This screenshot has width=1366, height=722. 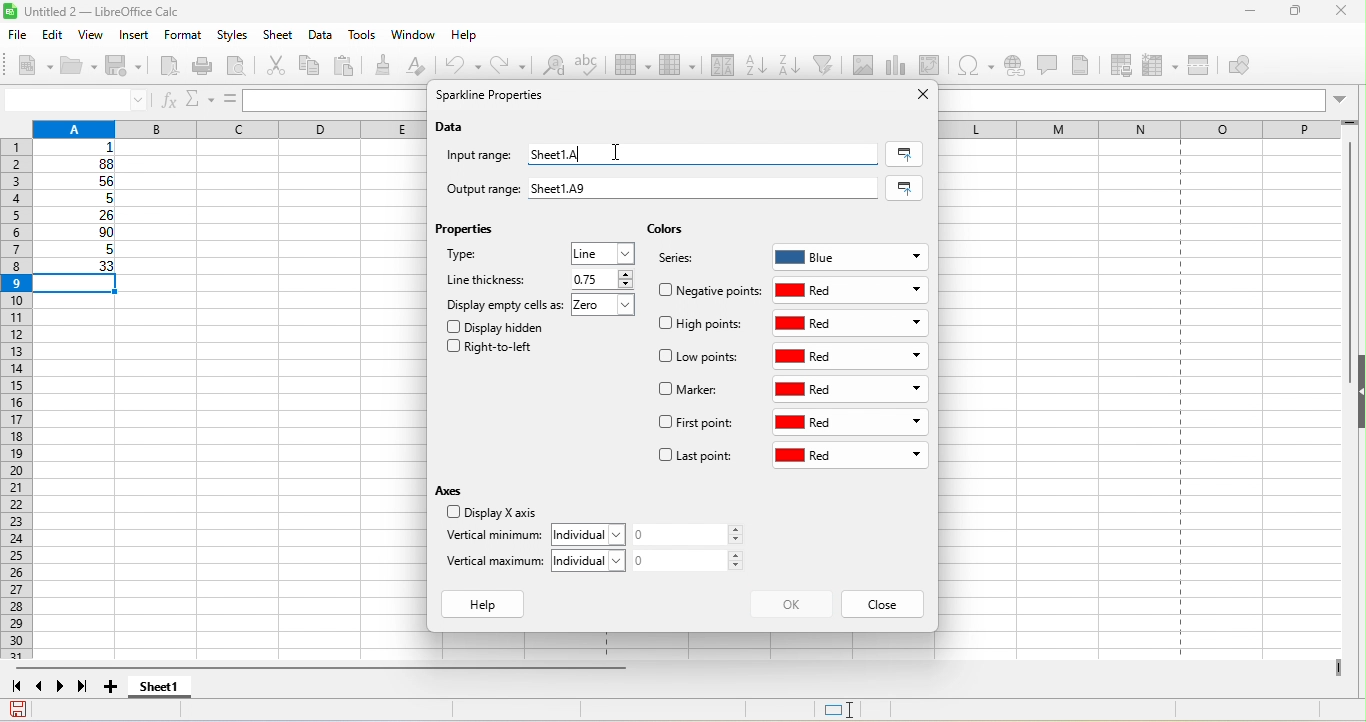 What do you see at coordinates (465, 39) in the screenshot?
I see `help` at bounding box center [465, 39].